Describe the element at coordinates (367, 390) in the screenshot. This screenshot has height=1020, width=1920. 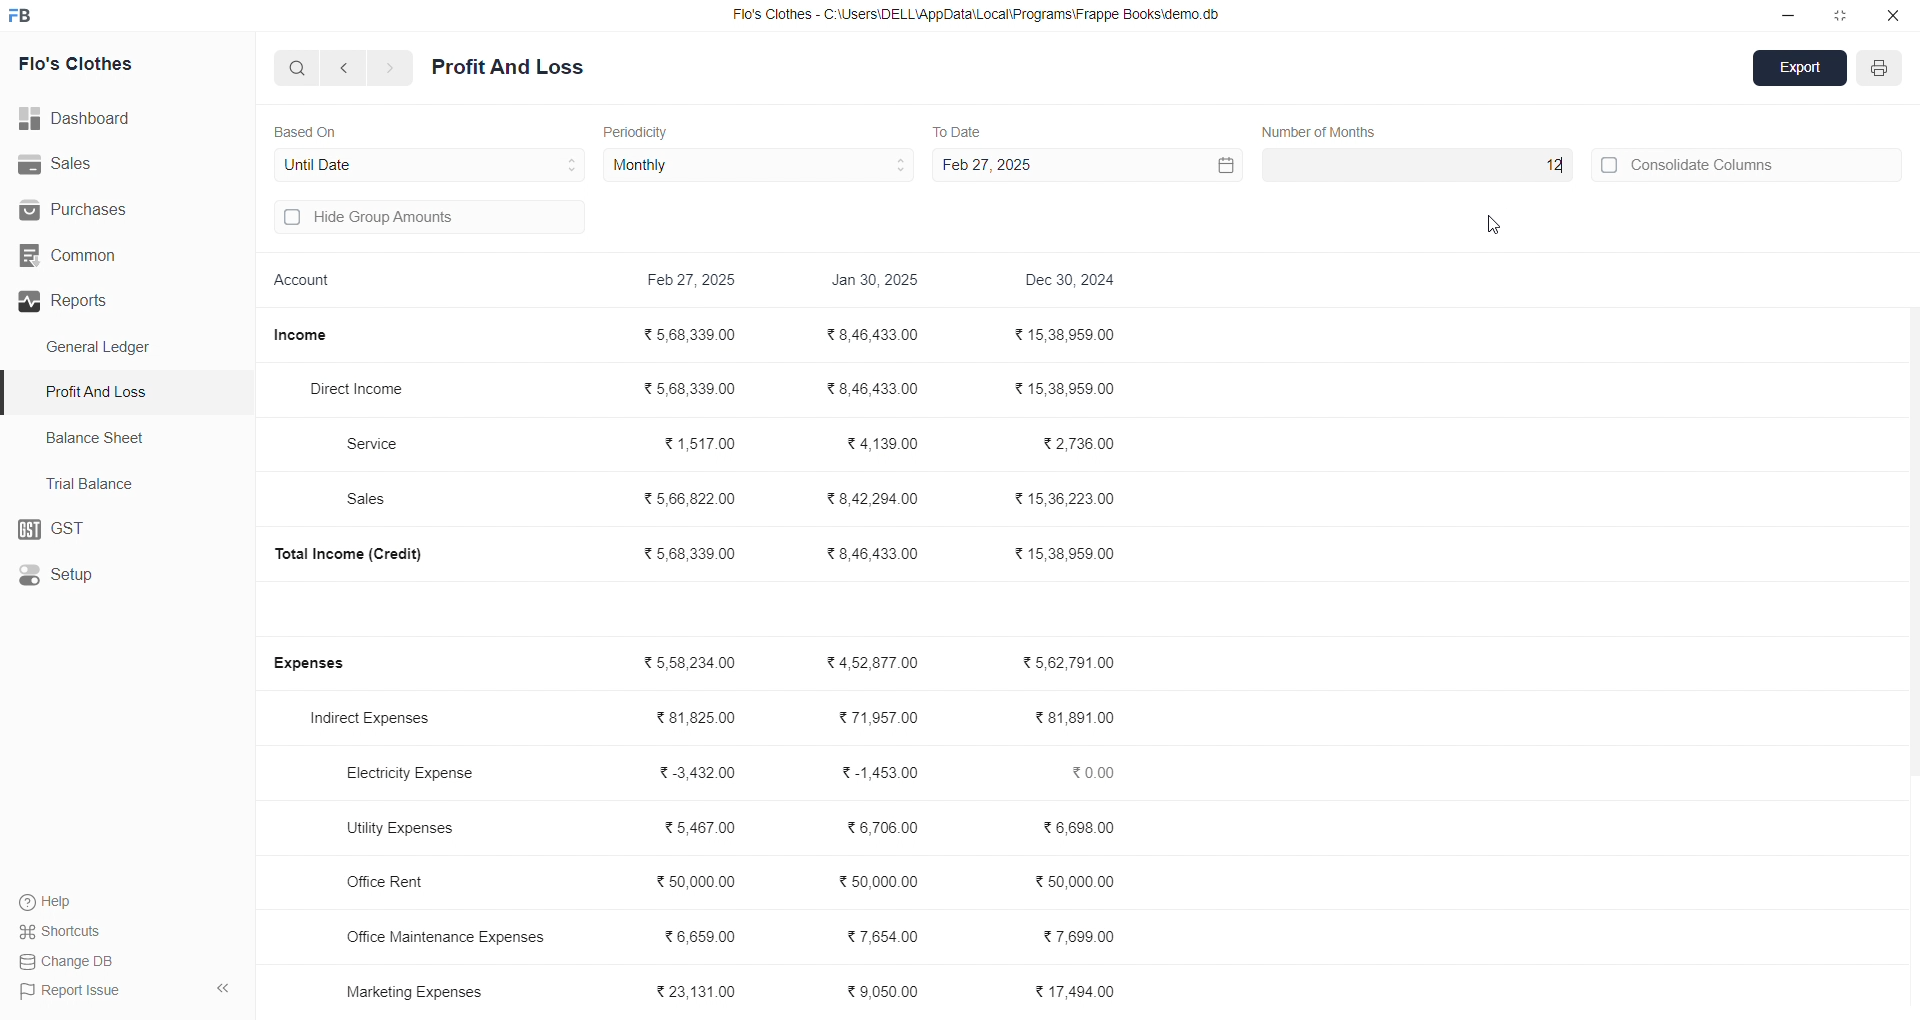
I see `Direct Income` at that location.